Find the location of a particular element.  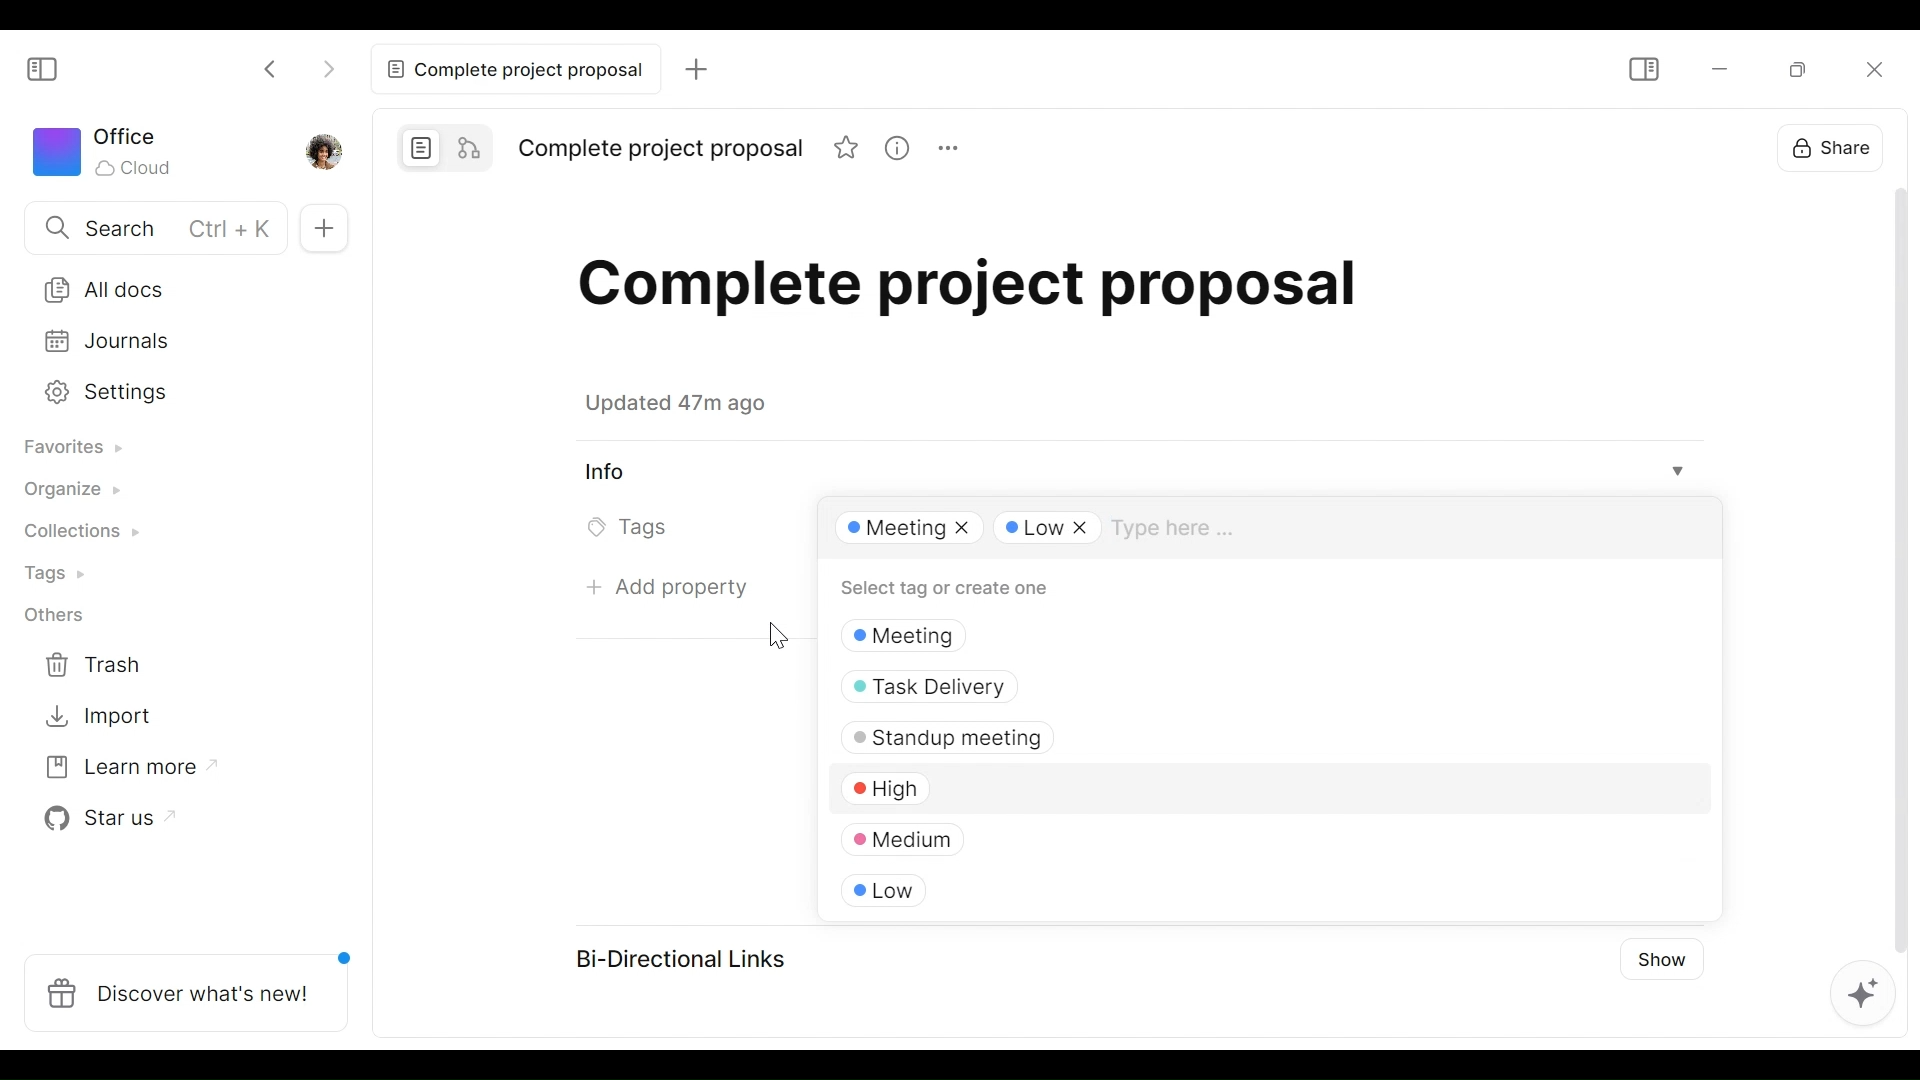

Edgeless mode is located at coordinates (469, 145).